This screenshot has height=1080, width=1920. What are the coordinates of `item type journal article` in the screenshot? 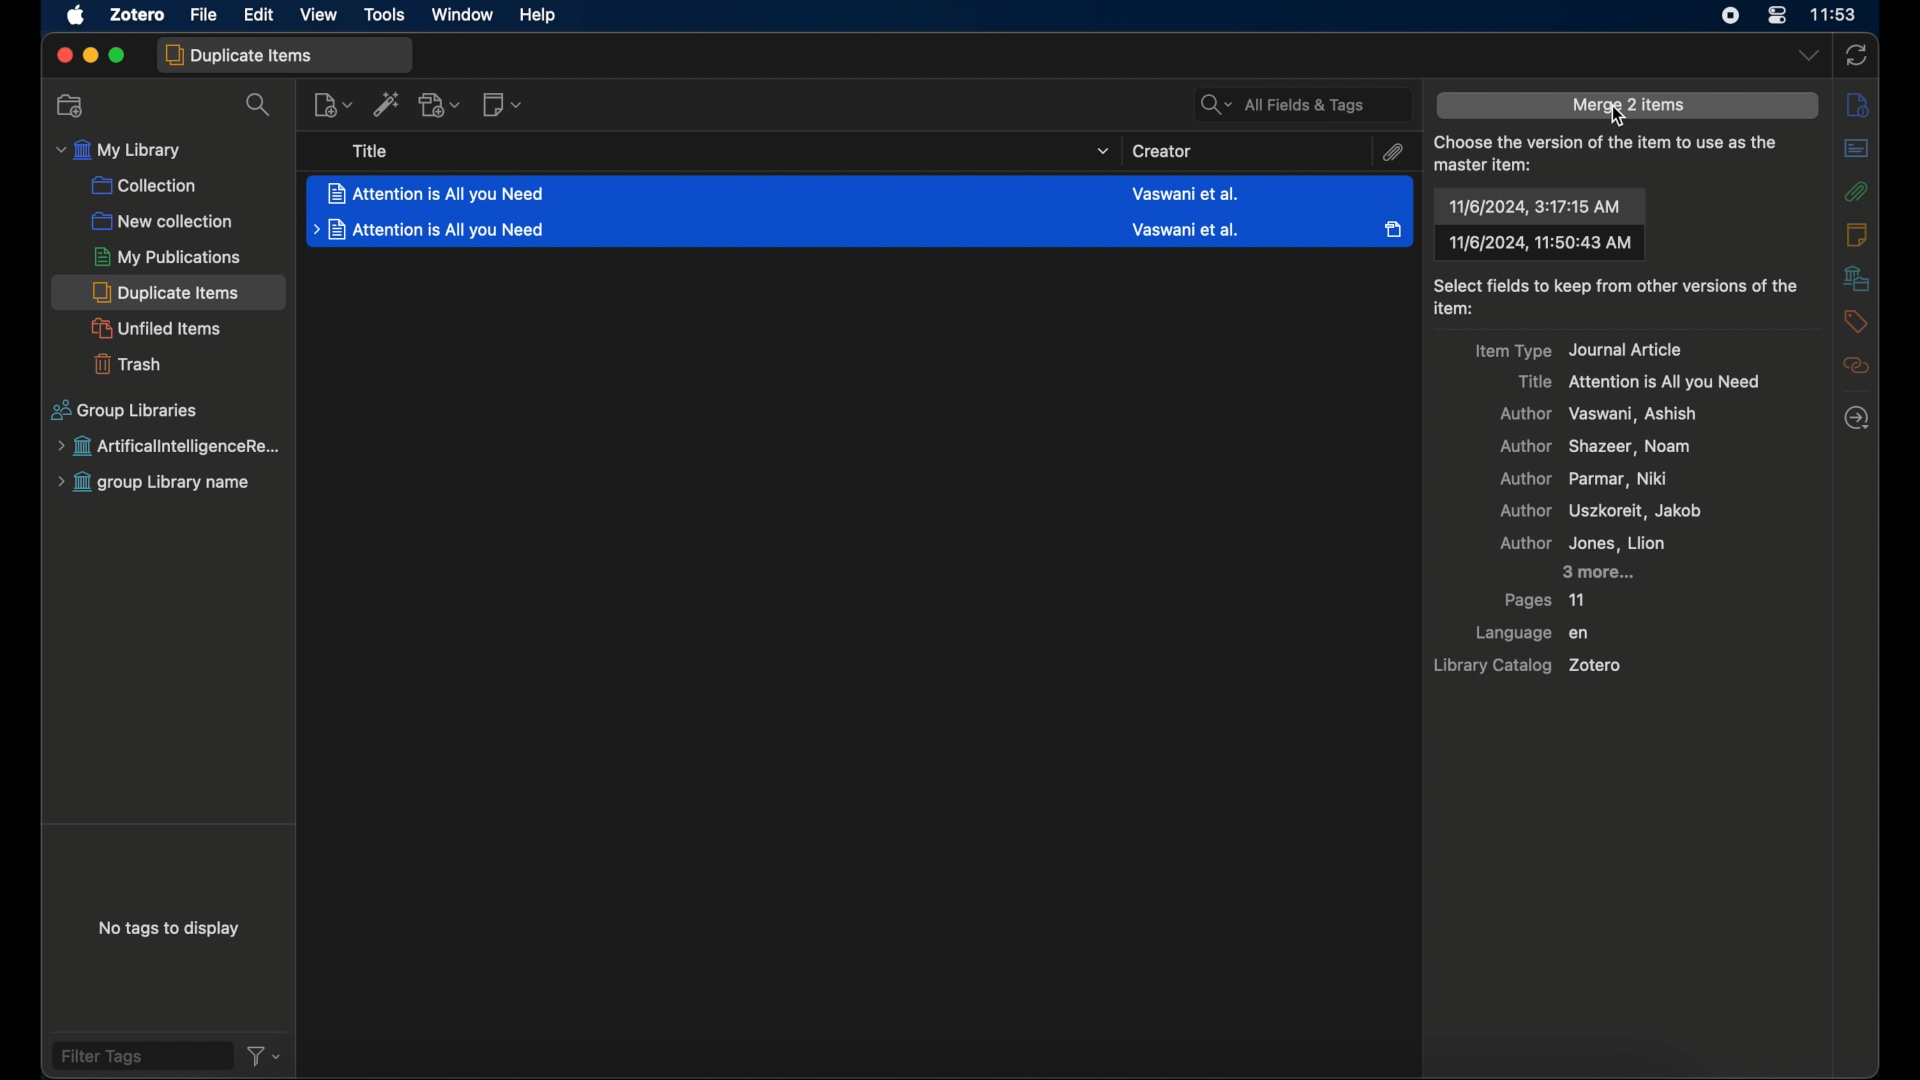 It's located at (1579, 351).